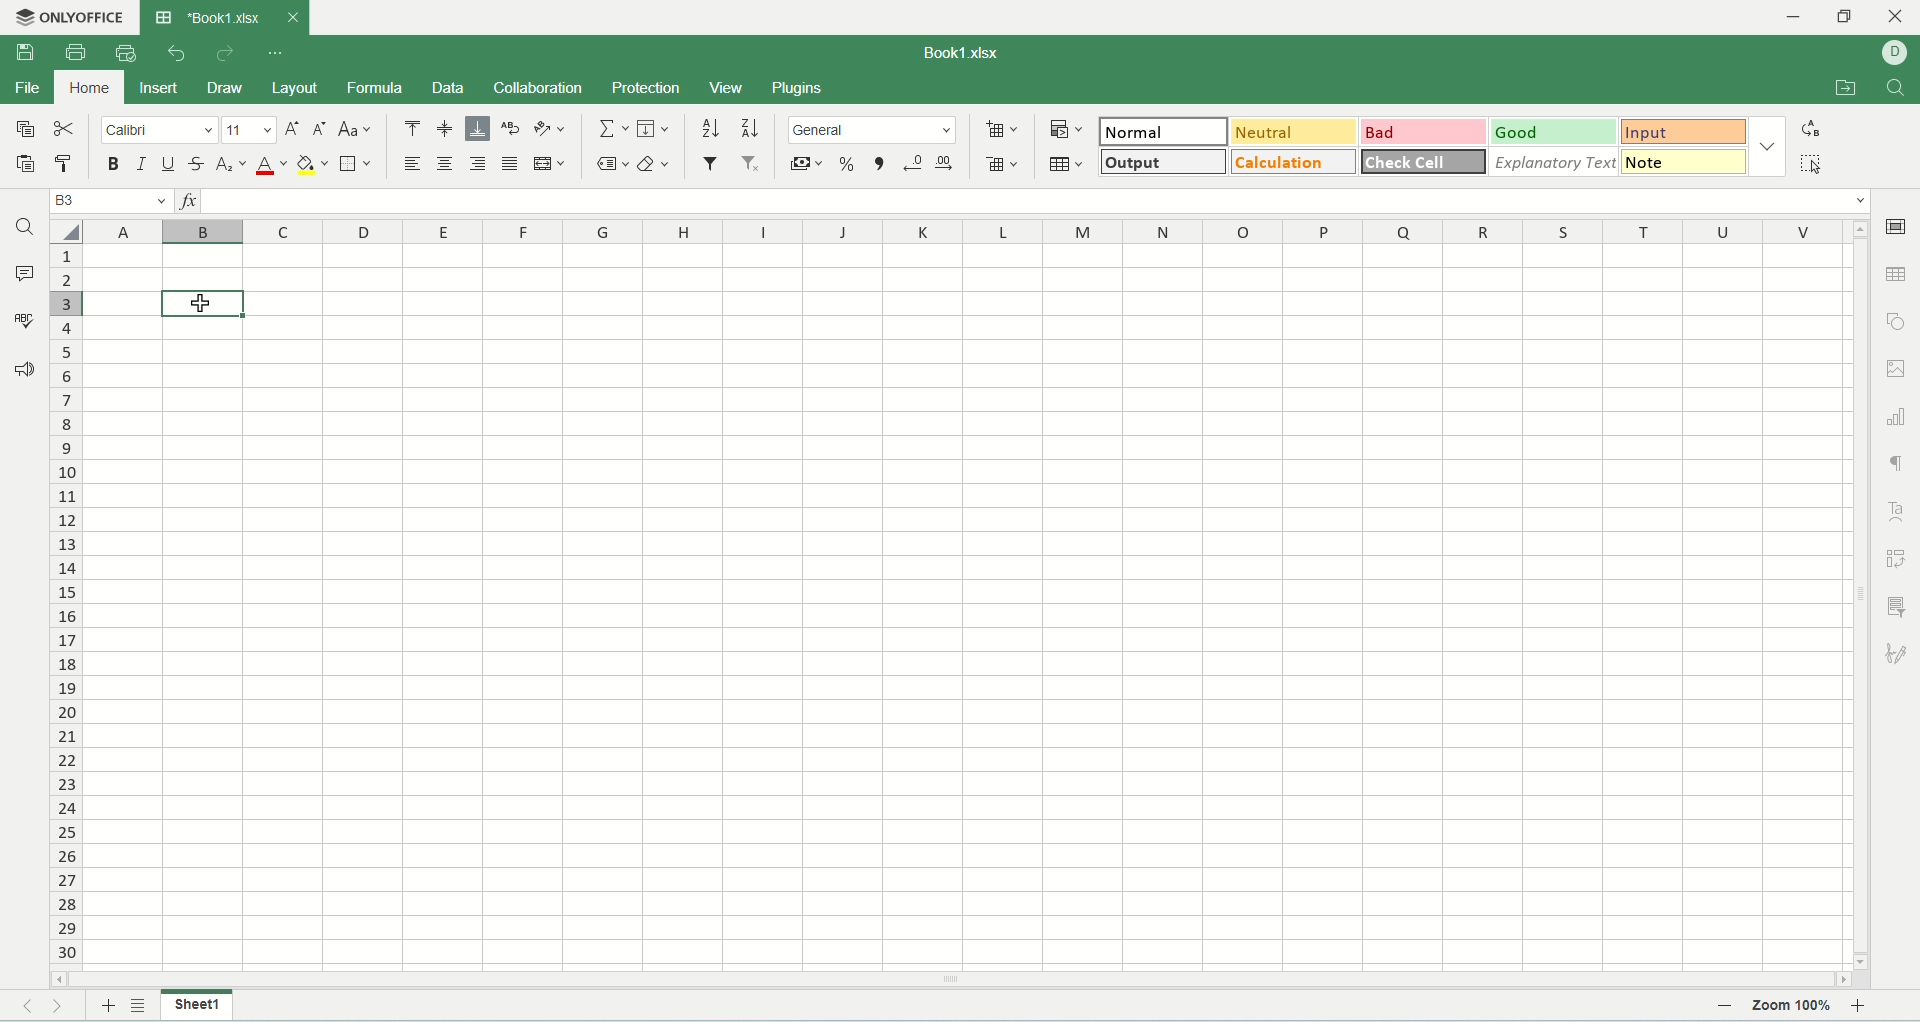  I want to click on input line, so click(1036, 200).